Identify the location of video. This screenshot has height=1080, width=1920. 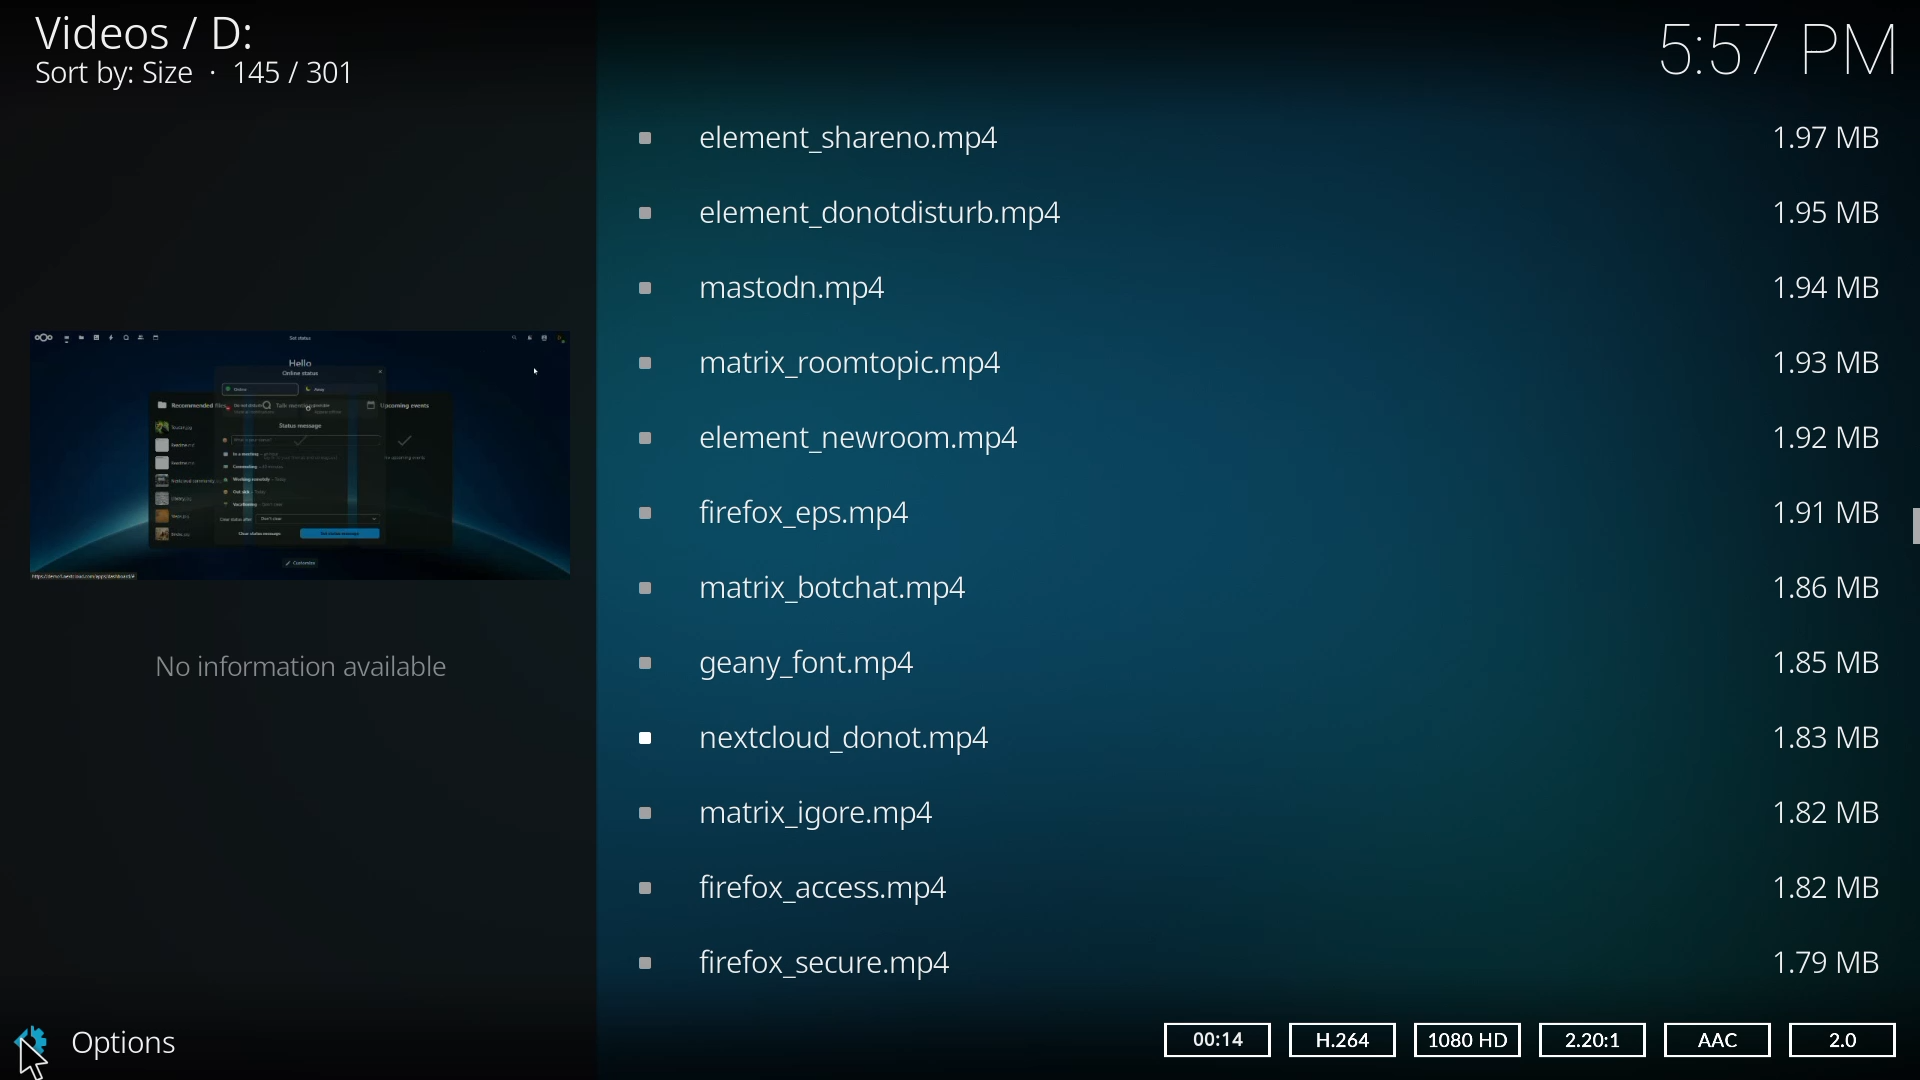
(795, 961).